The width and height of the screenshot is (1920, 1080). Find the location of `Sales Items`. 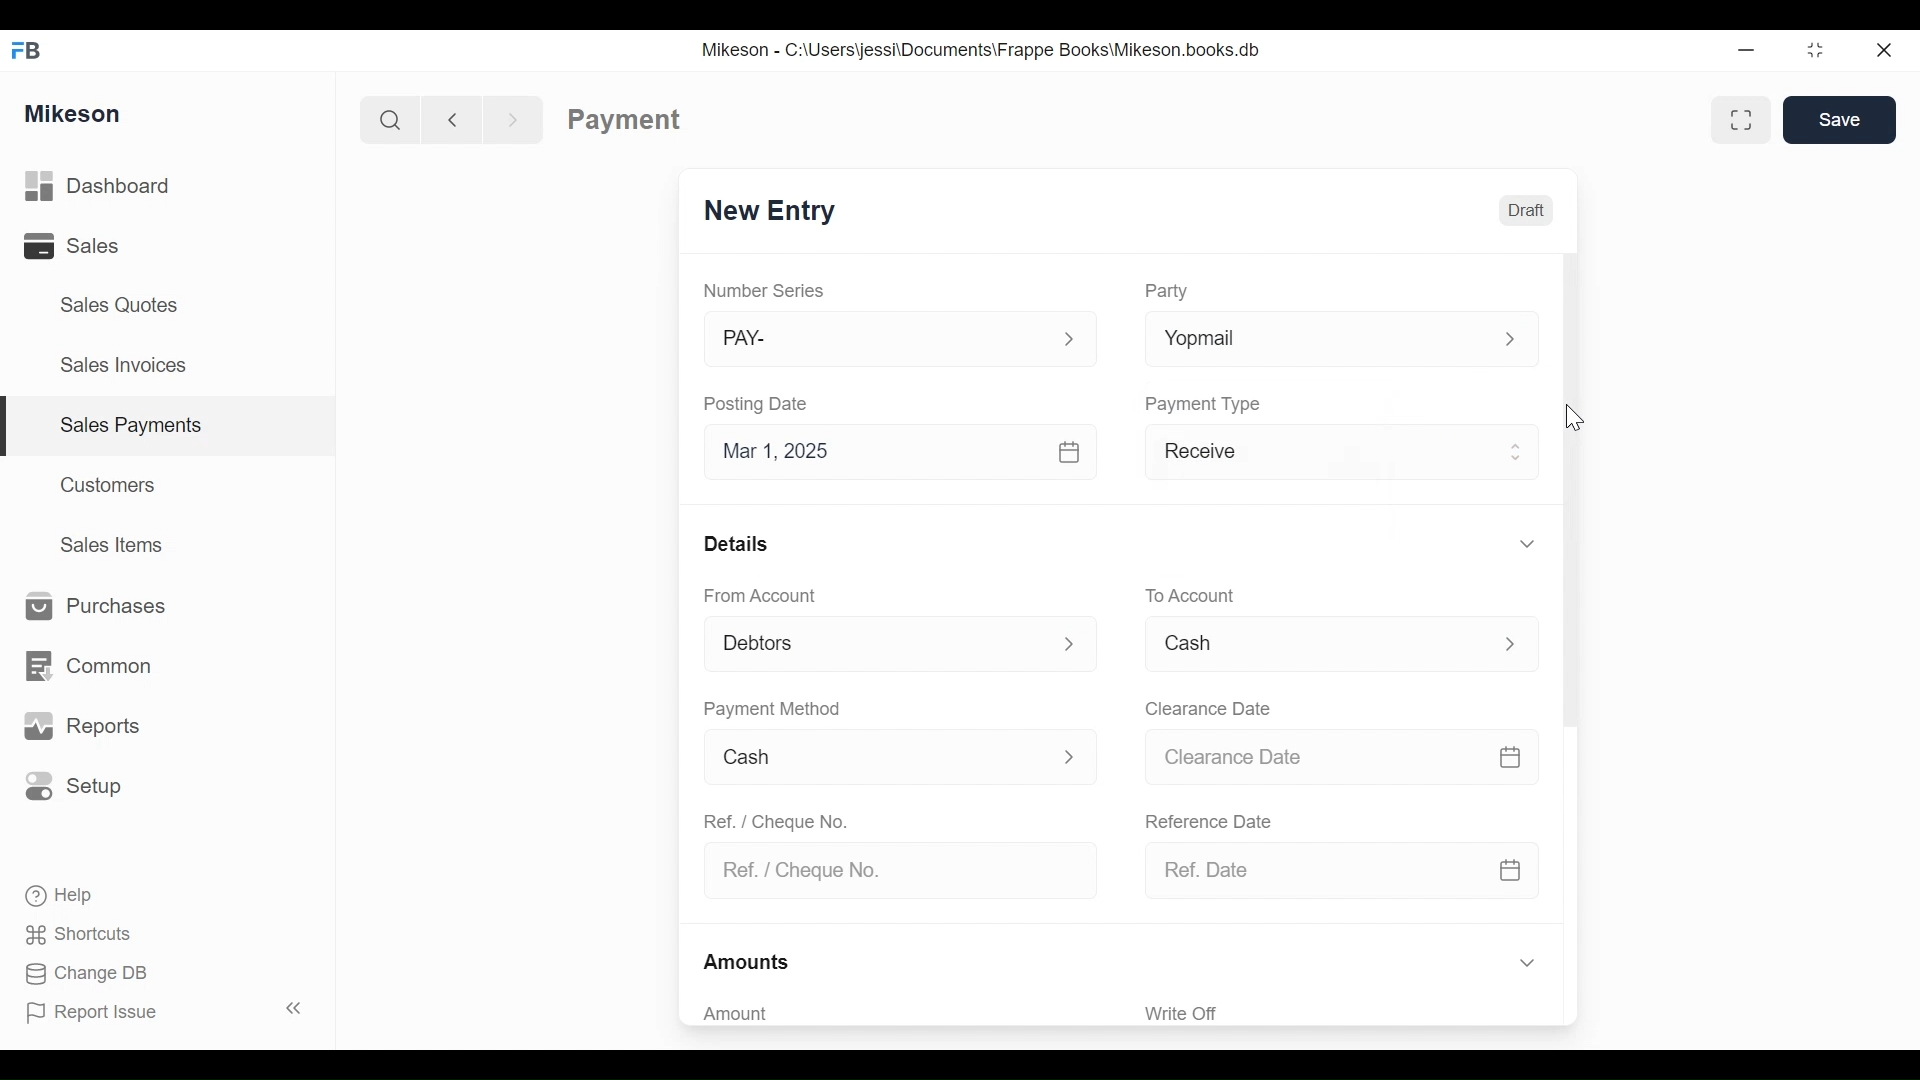

Sales Items is located at coordinates (121, 546).